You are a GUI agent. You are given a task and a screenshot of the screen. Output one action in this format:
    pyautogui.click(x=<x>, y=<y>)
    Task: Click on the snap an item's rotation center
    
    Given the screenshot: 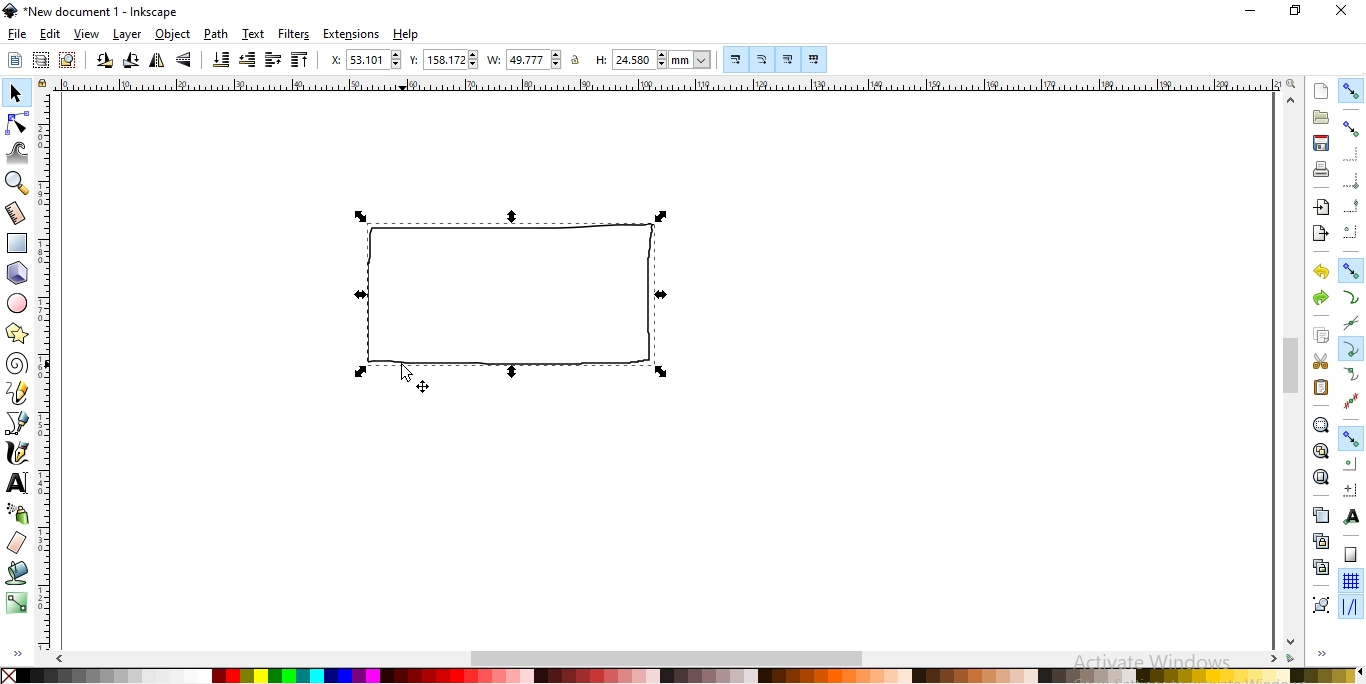 What is the action you would take?
    pyautogui.click(x=1350, y=489)
    